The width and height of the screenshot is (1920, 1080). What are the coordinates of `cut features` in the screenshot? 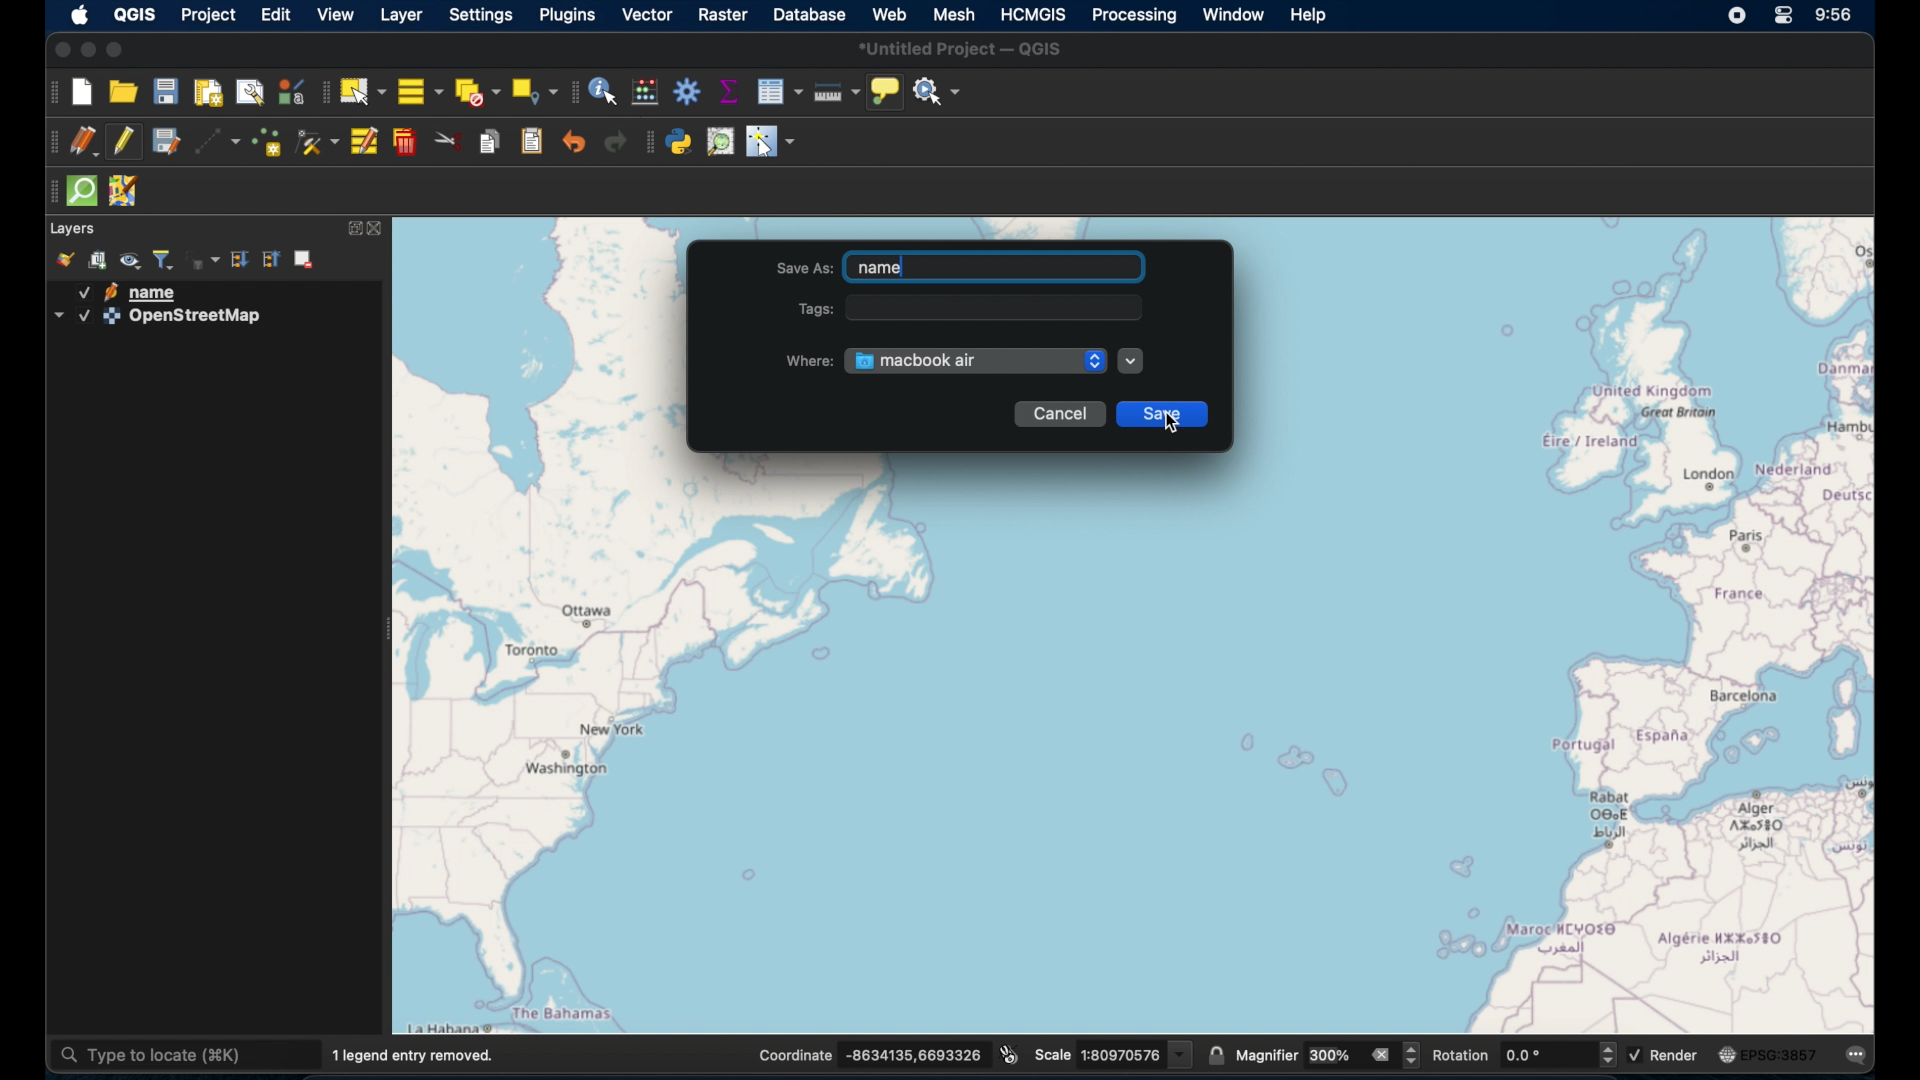 It's located at (449, 141).